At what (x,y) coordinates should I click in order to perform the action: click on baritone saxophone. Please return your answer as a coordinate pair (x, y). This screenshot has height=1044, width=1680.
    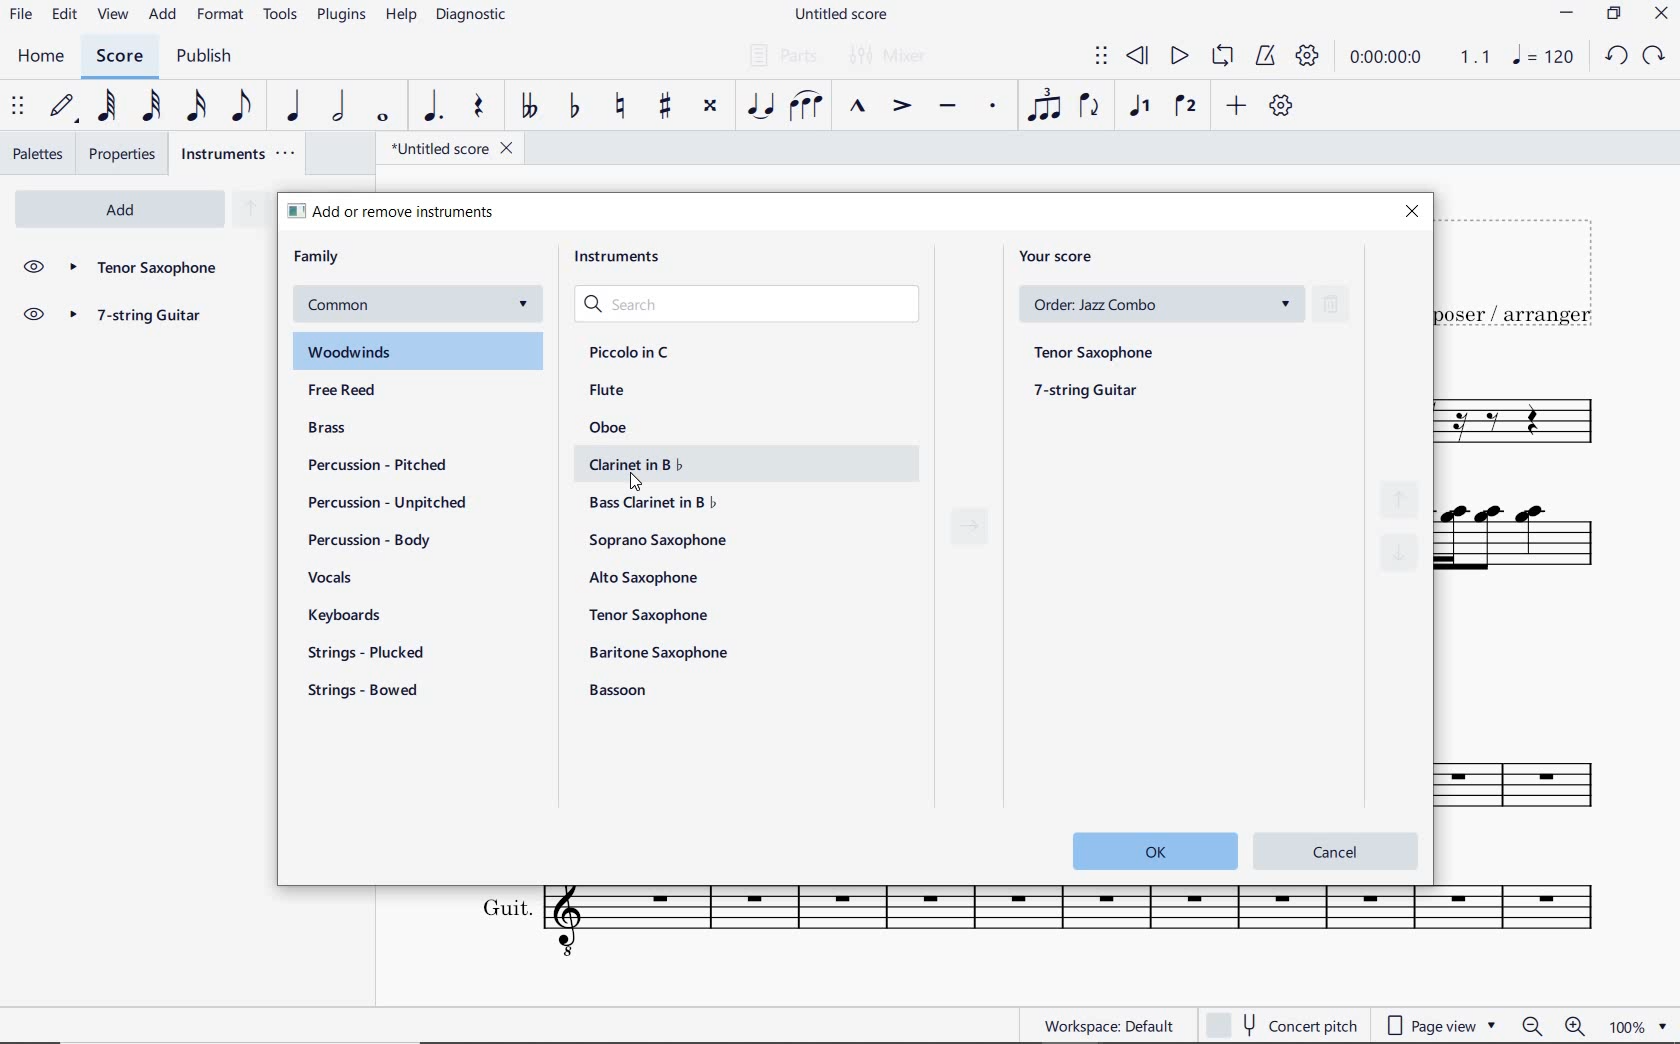
    Looking at the image, I should click on (658, 652).